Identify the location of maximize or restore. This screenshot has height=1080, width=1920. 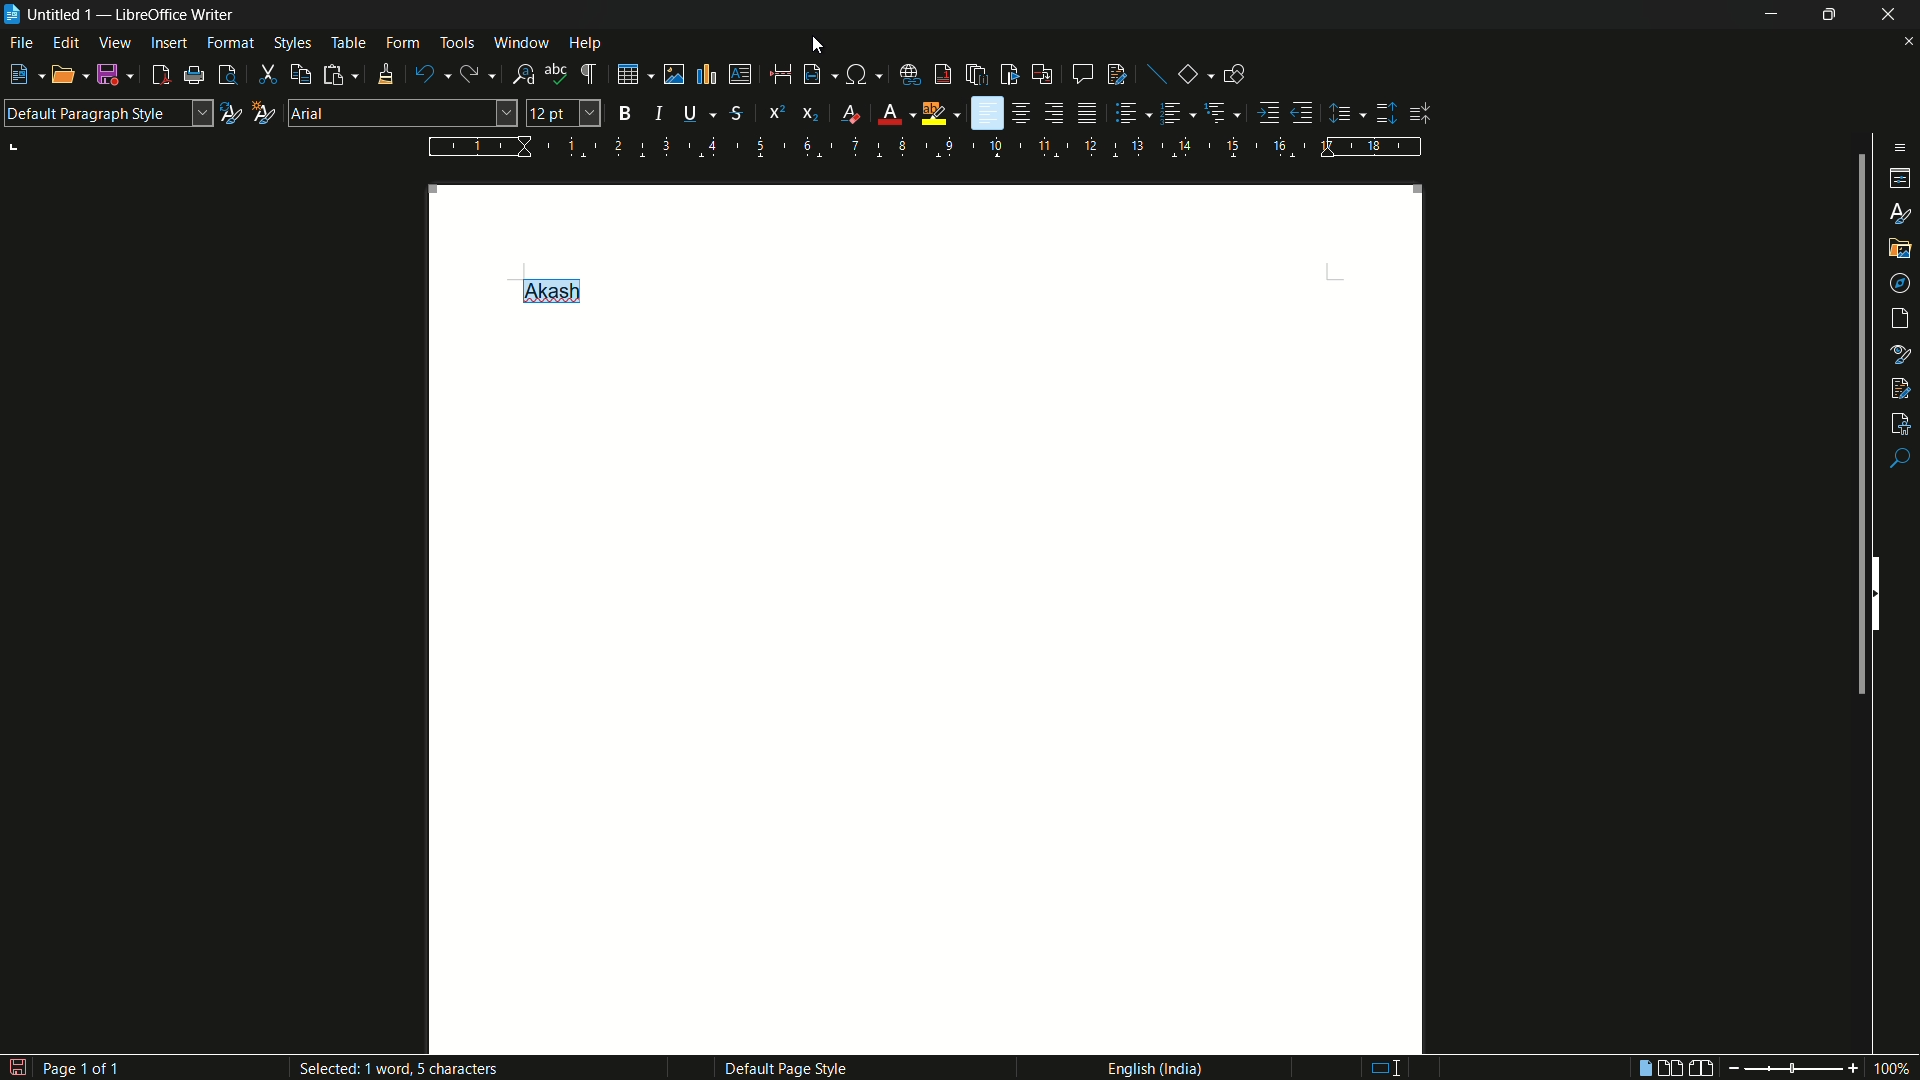
(1829, 14).